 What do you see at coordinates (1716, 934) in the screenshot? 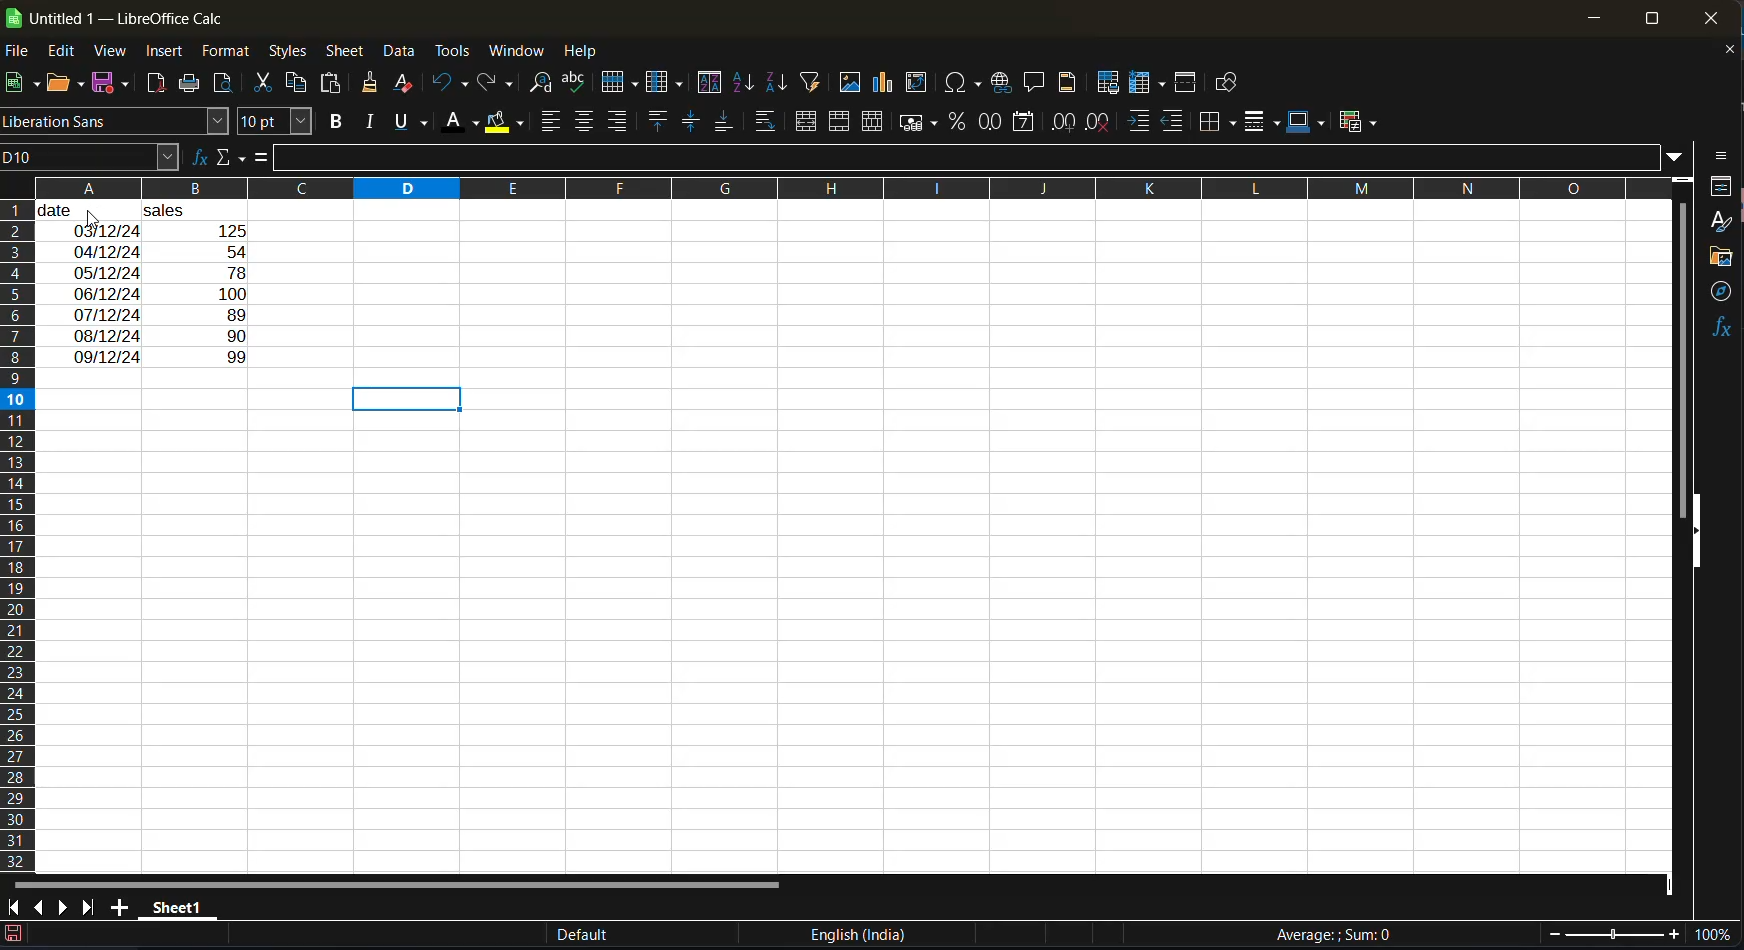
I see `zoom factor` at bounding box center [1716, 934].